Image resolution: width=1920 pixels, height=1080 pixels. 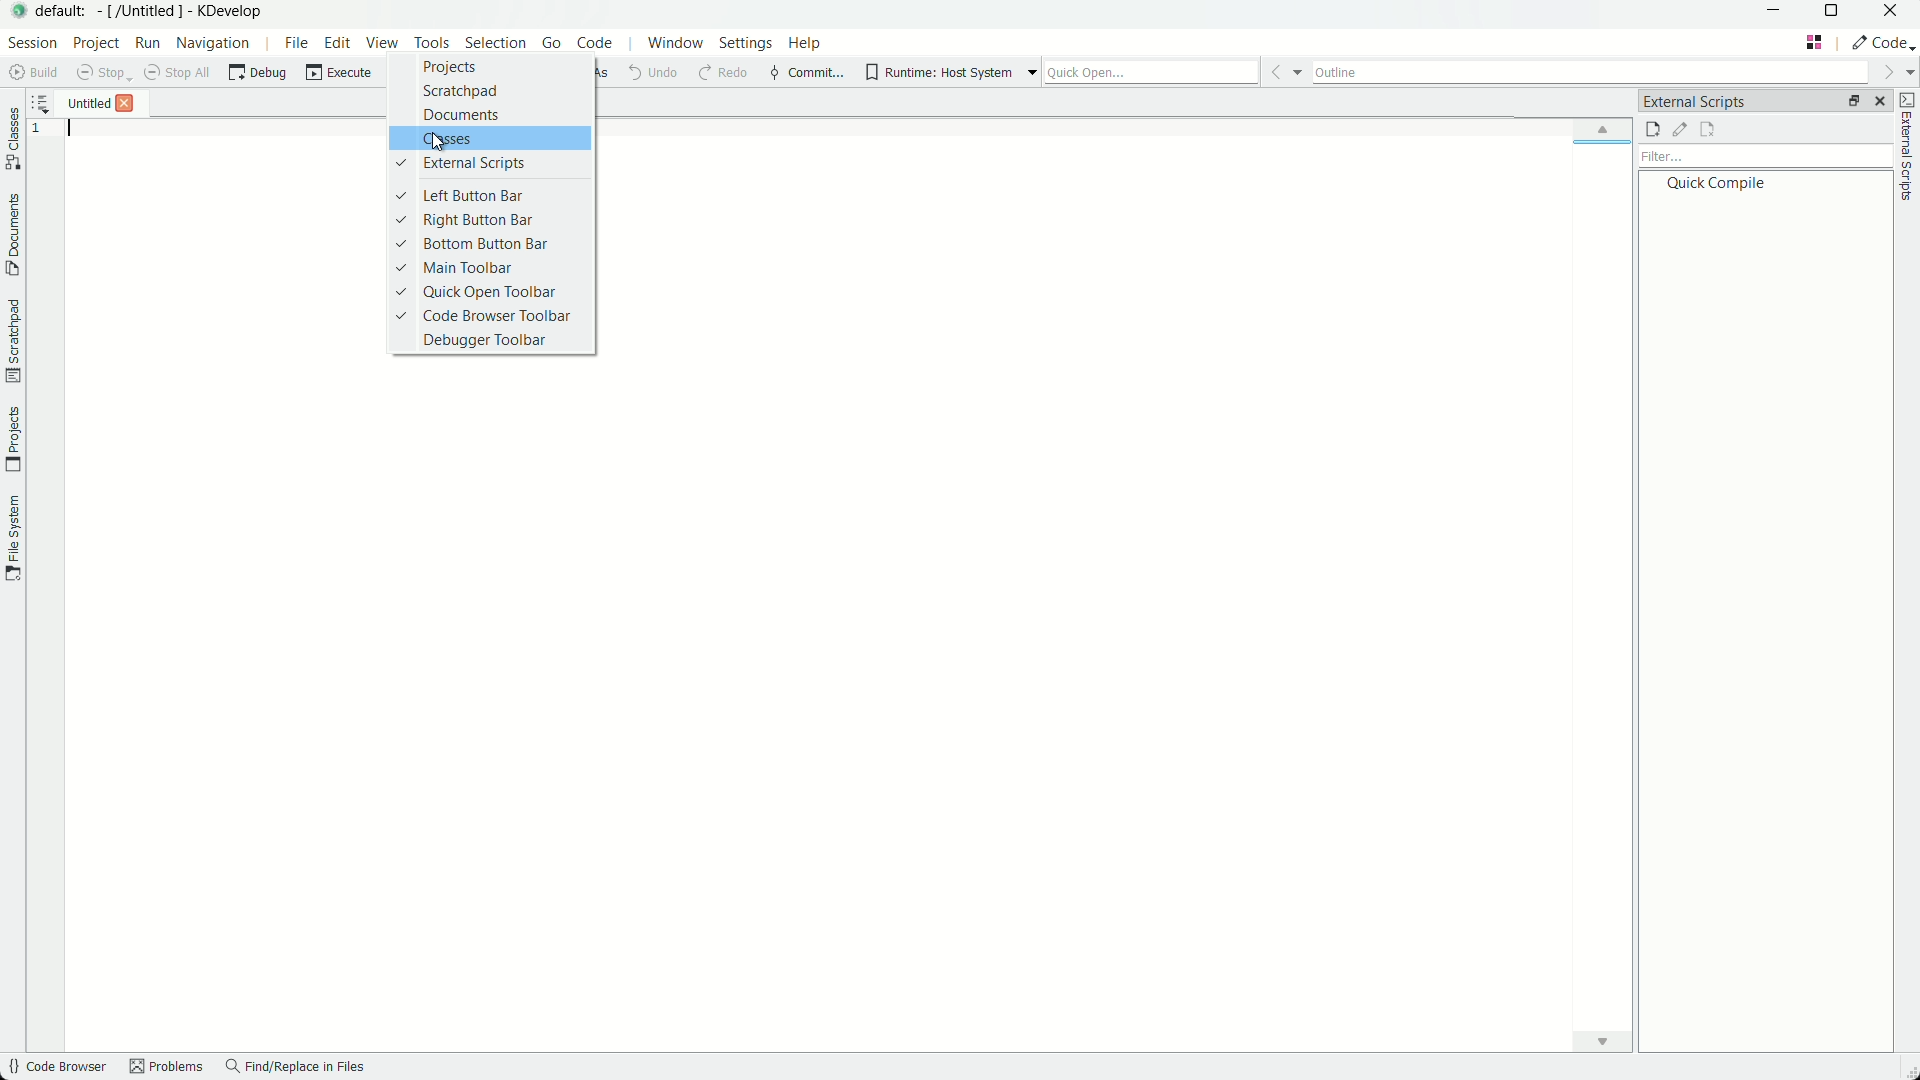 I want to click on scratchpad, so click(x=12, y=341).